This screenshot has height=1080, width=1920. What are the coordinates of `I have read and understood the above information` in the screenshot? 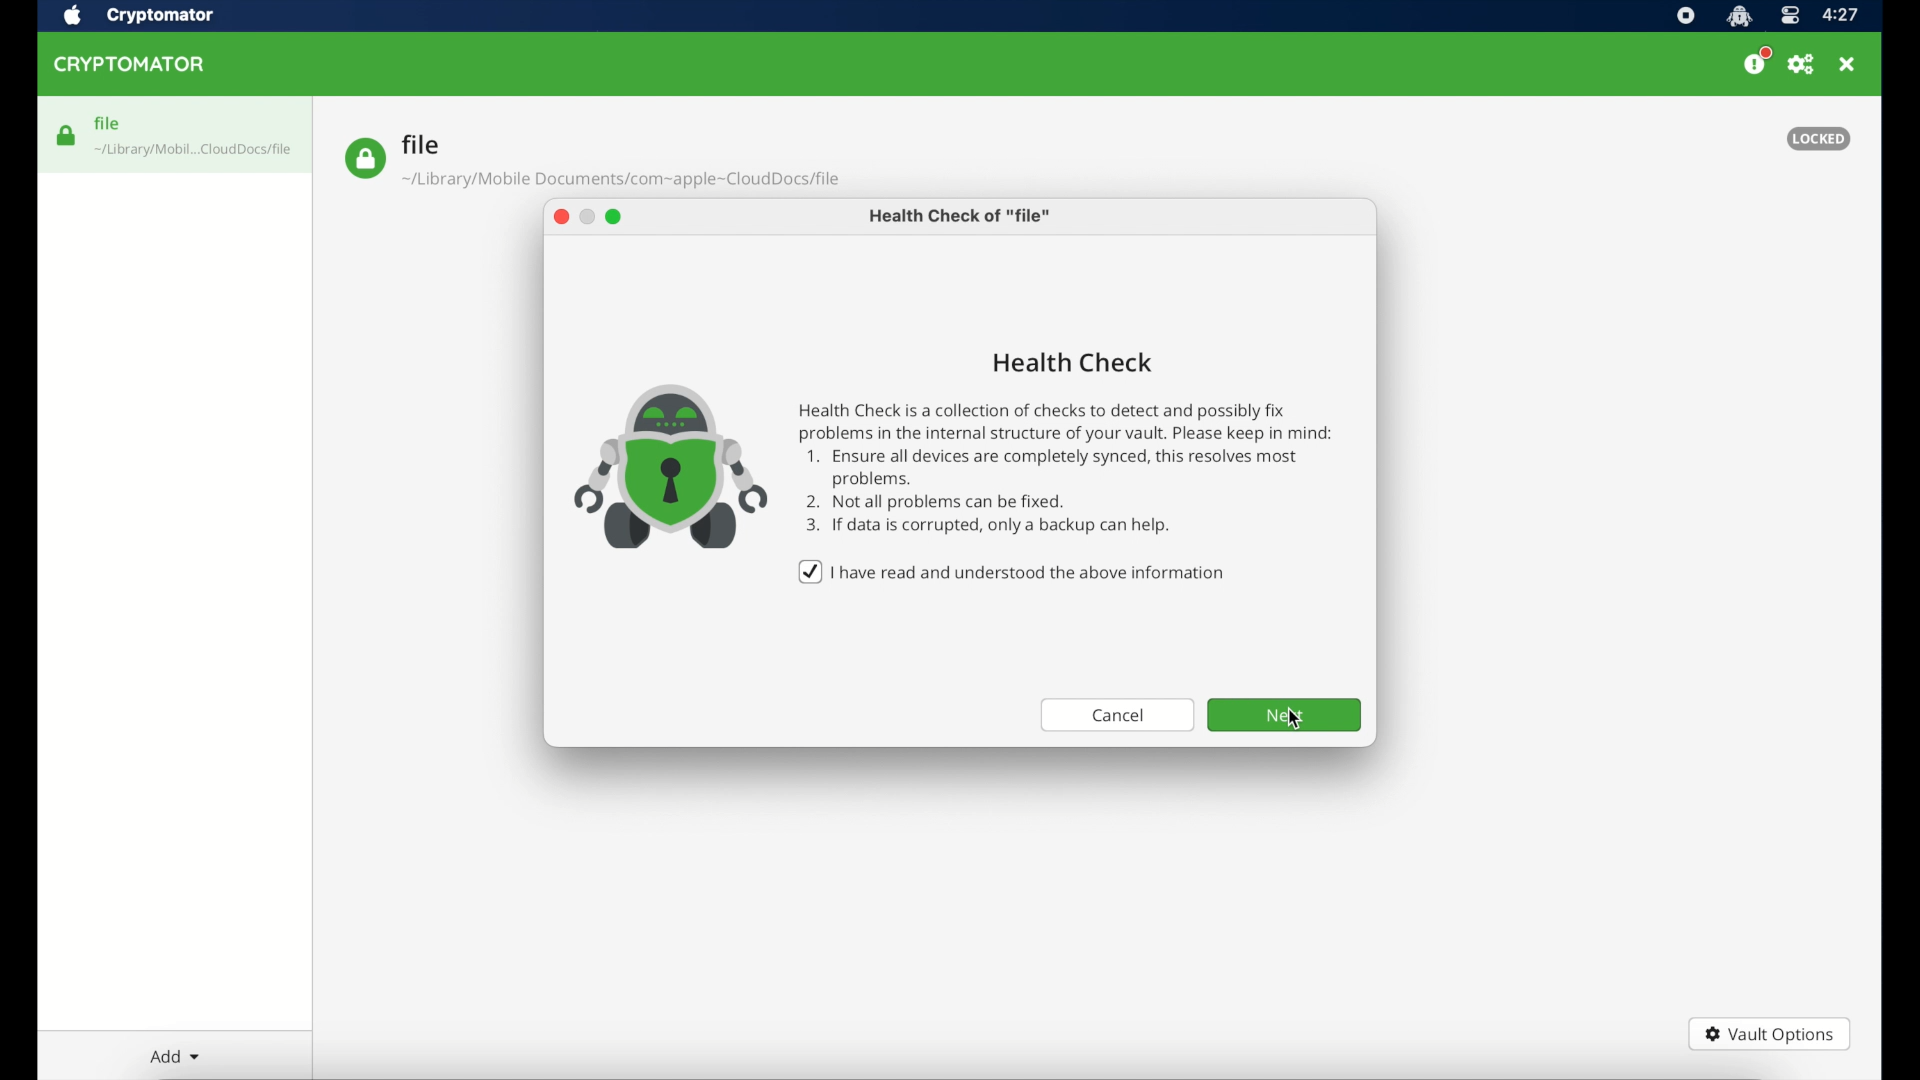 It's located at (1032, 572).